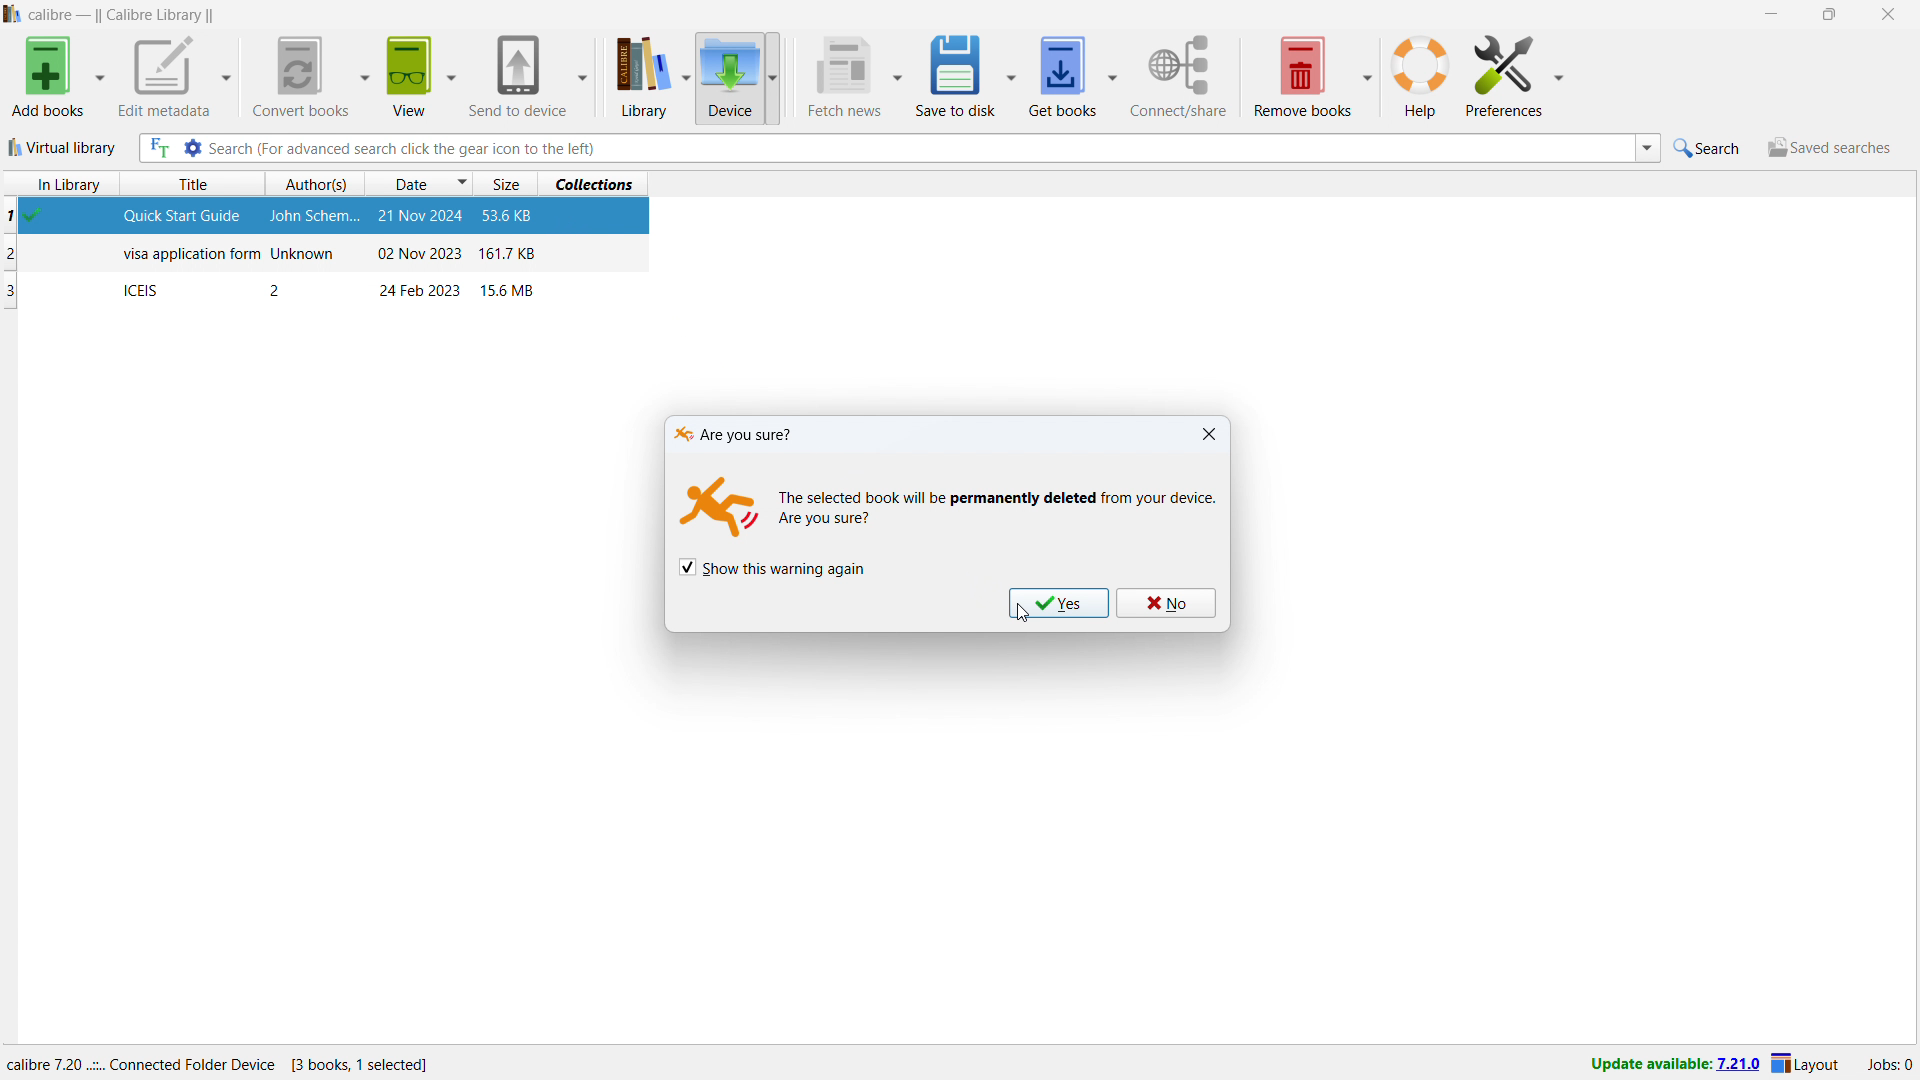 This screenshot has height=1080, width=1920. I want to click on remove books options, so click(1367, 73).